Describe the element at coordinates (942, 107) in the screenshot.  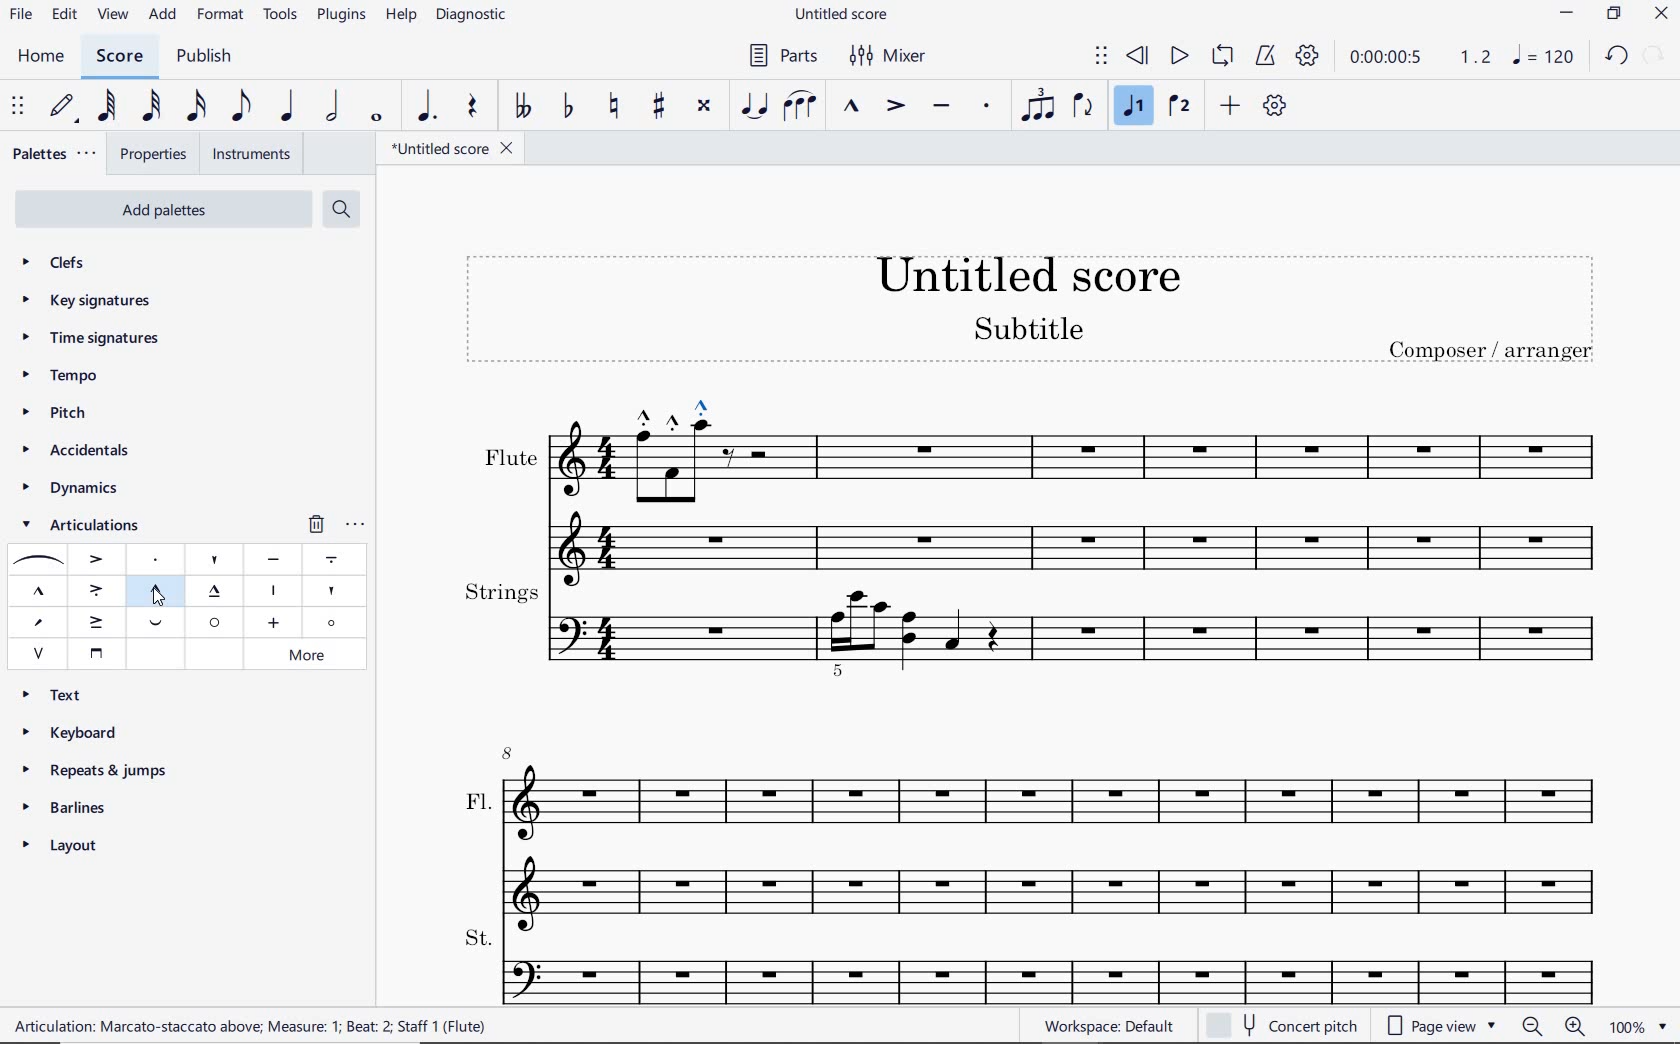
I see `TENUTO` at that location.